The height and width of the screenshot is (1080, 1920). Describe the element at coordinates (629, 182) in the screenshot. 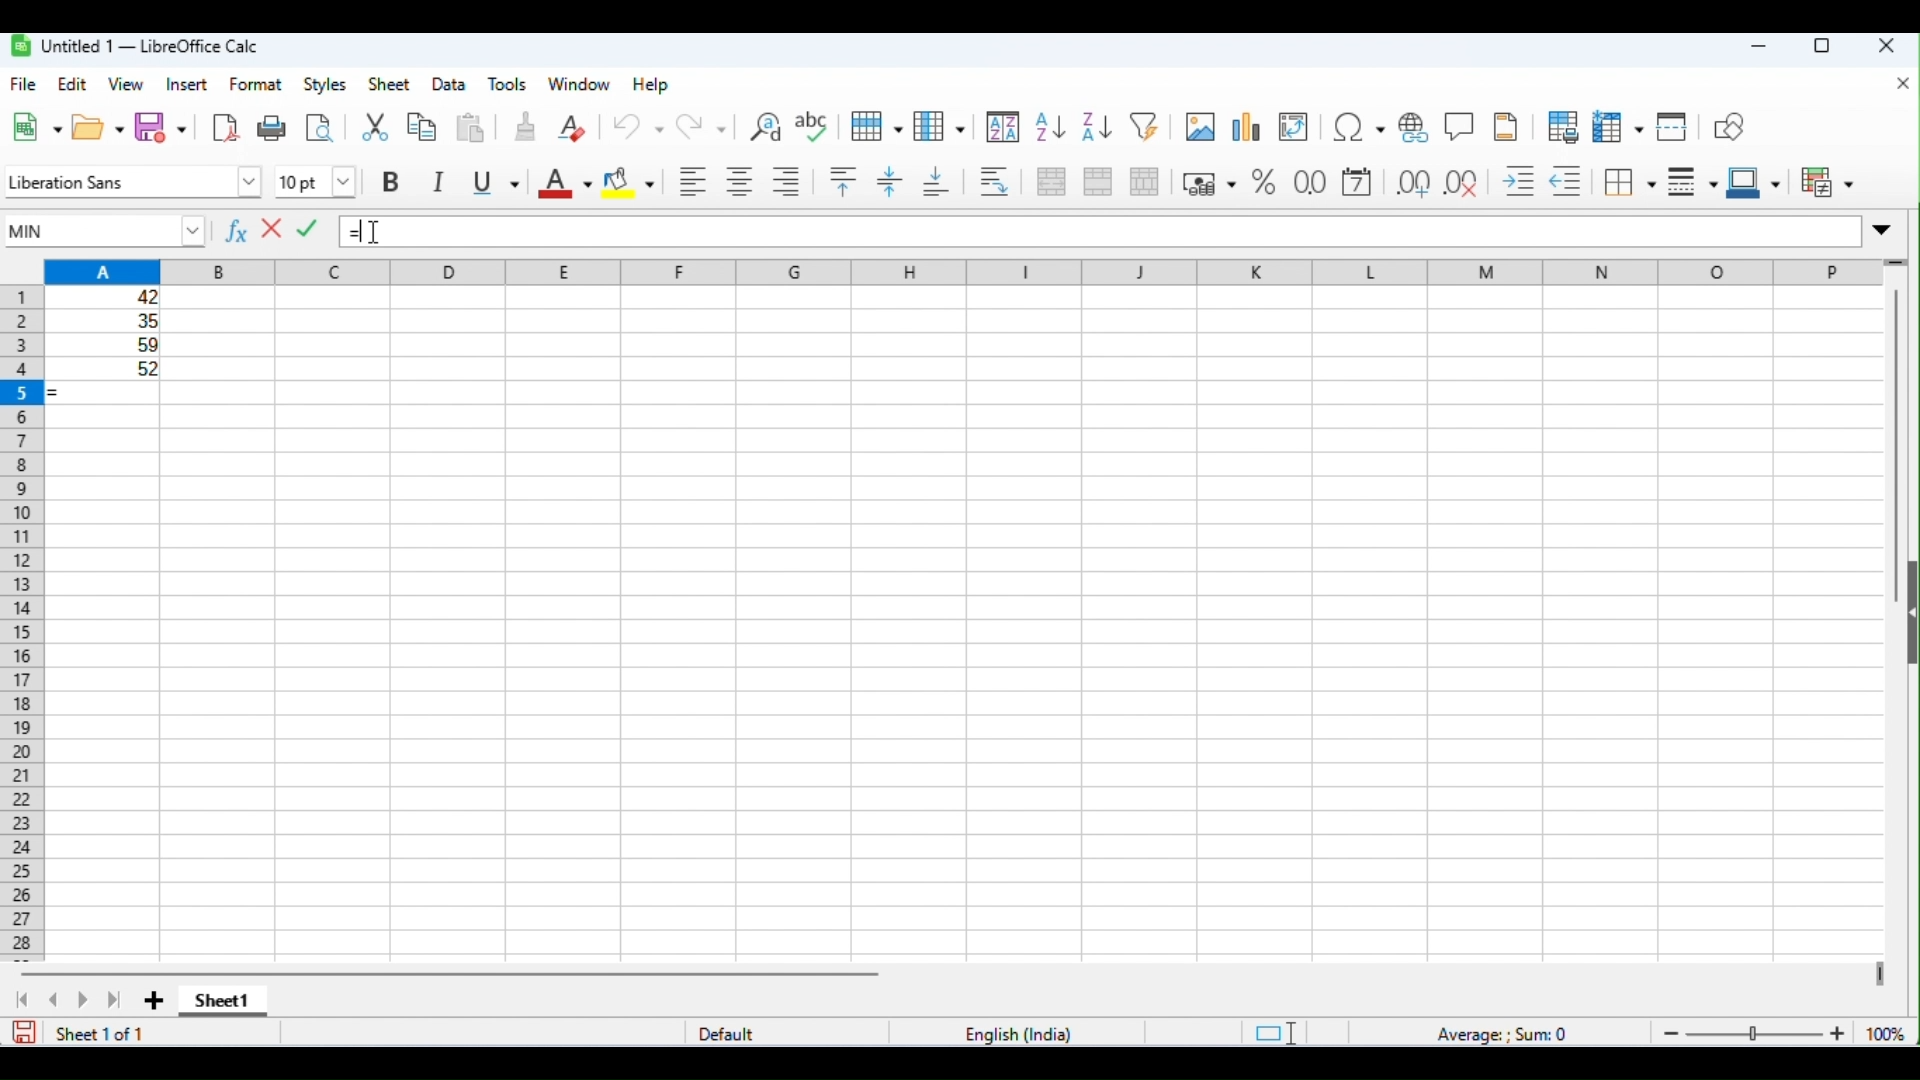

I see `background color` at that location.